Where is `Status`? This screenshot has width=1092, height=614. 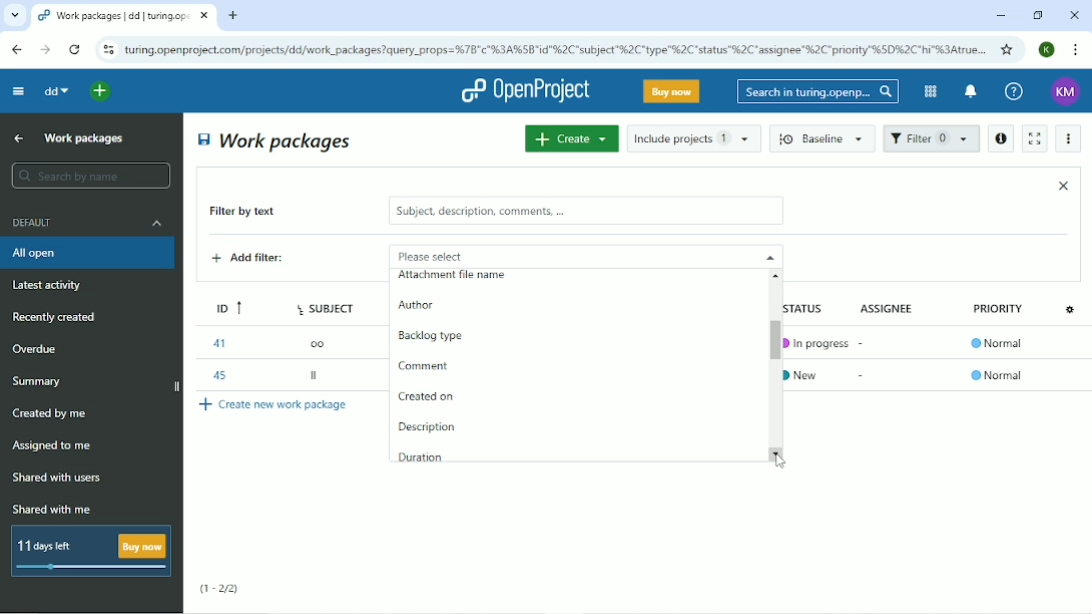
Status is located at coordinates (814, 307).